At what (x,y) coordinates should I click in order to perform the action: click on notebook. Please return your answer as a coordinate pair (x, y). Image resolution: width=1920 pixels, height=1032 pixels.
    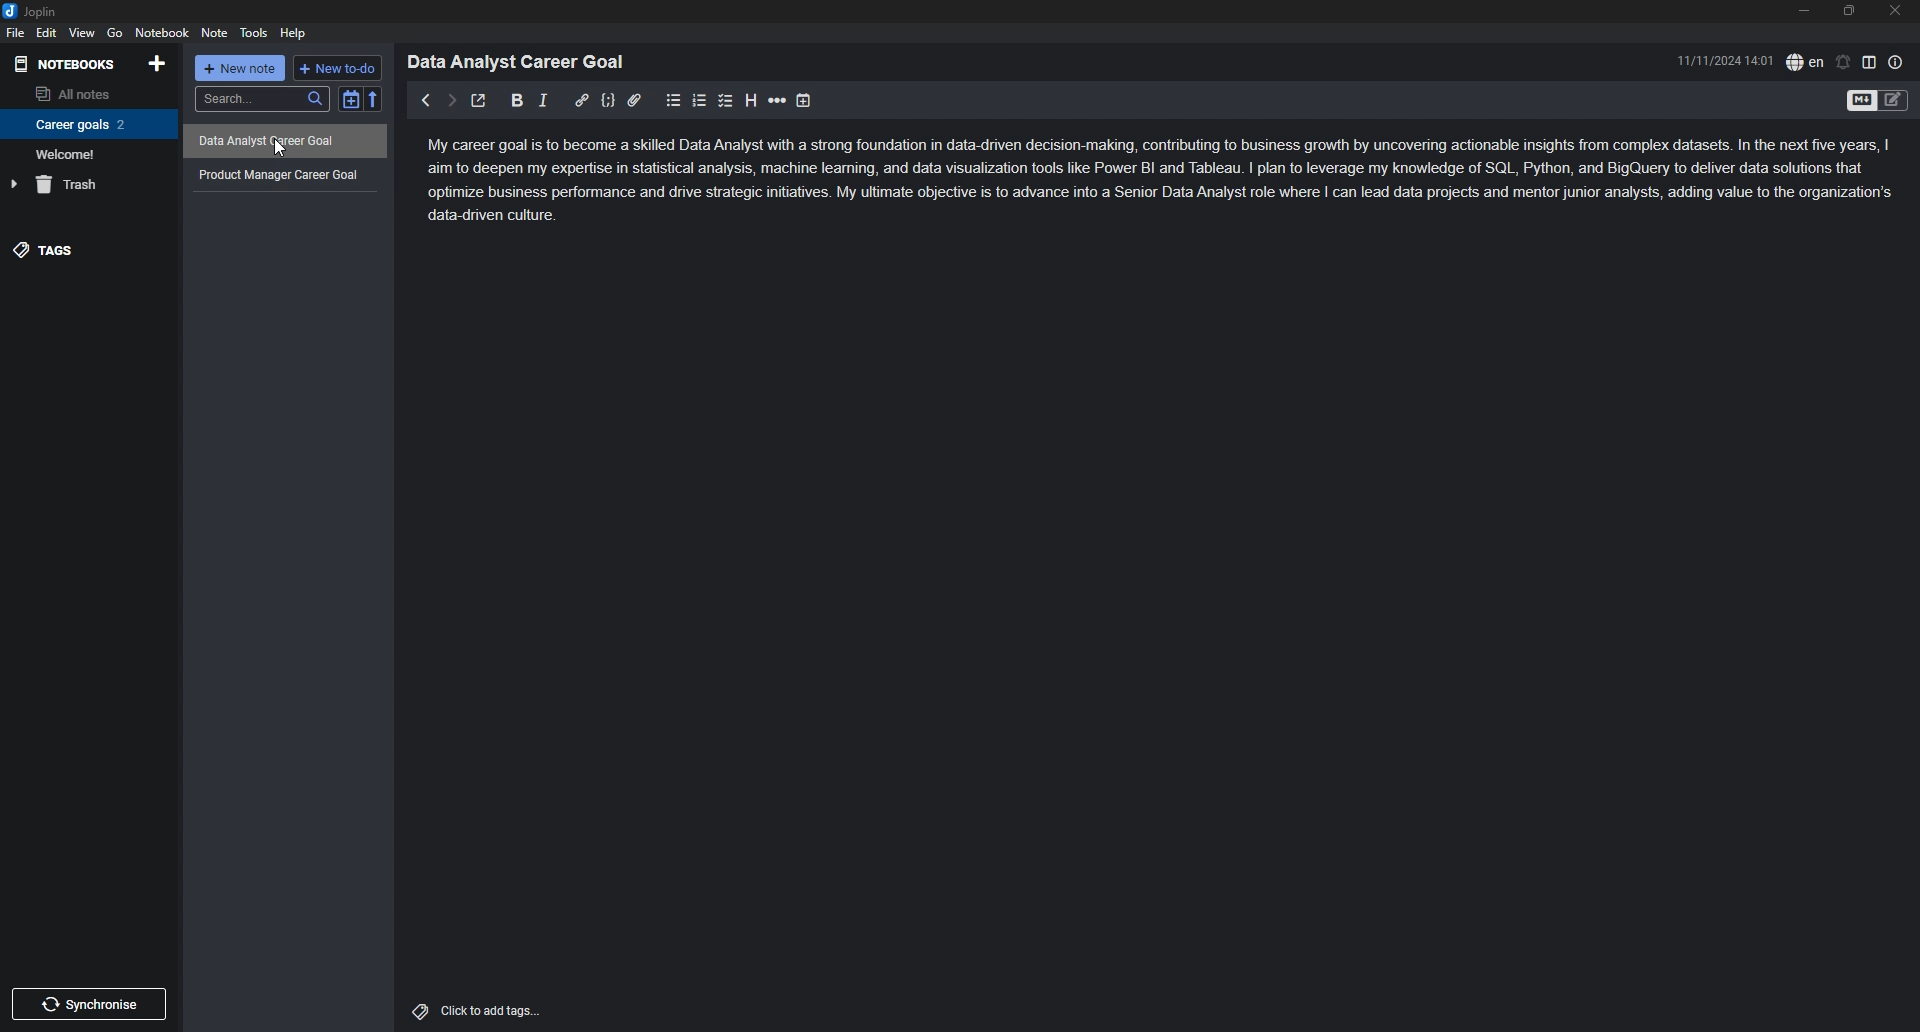
    Looking at the image, I should click on (162, 32).